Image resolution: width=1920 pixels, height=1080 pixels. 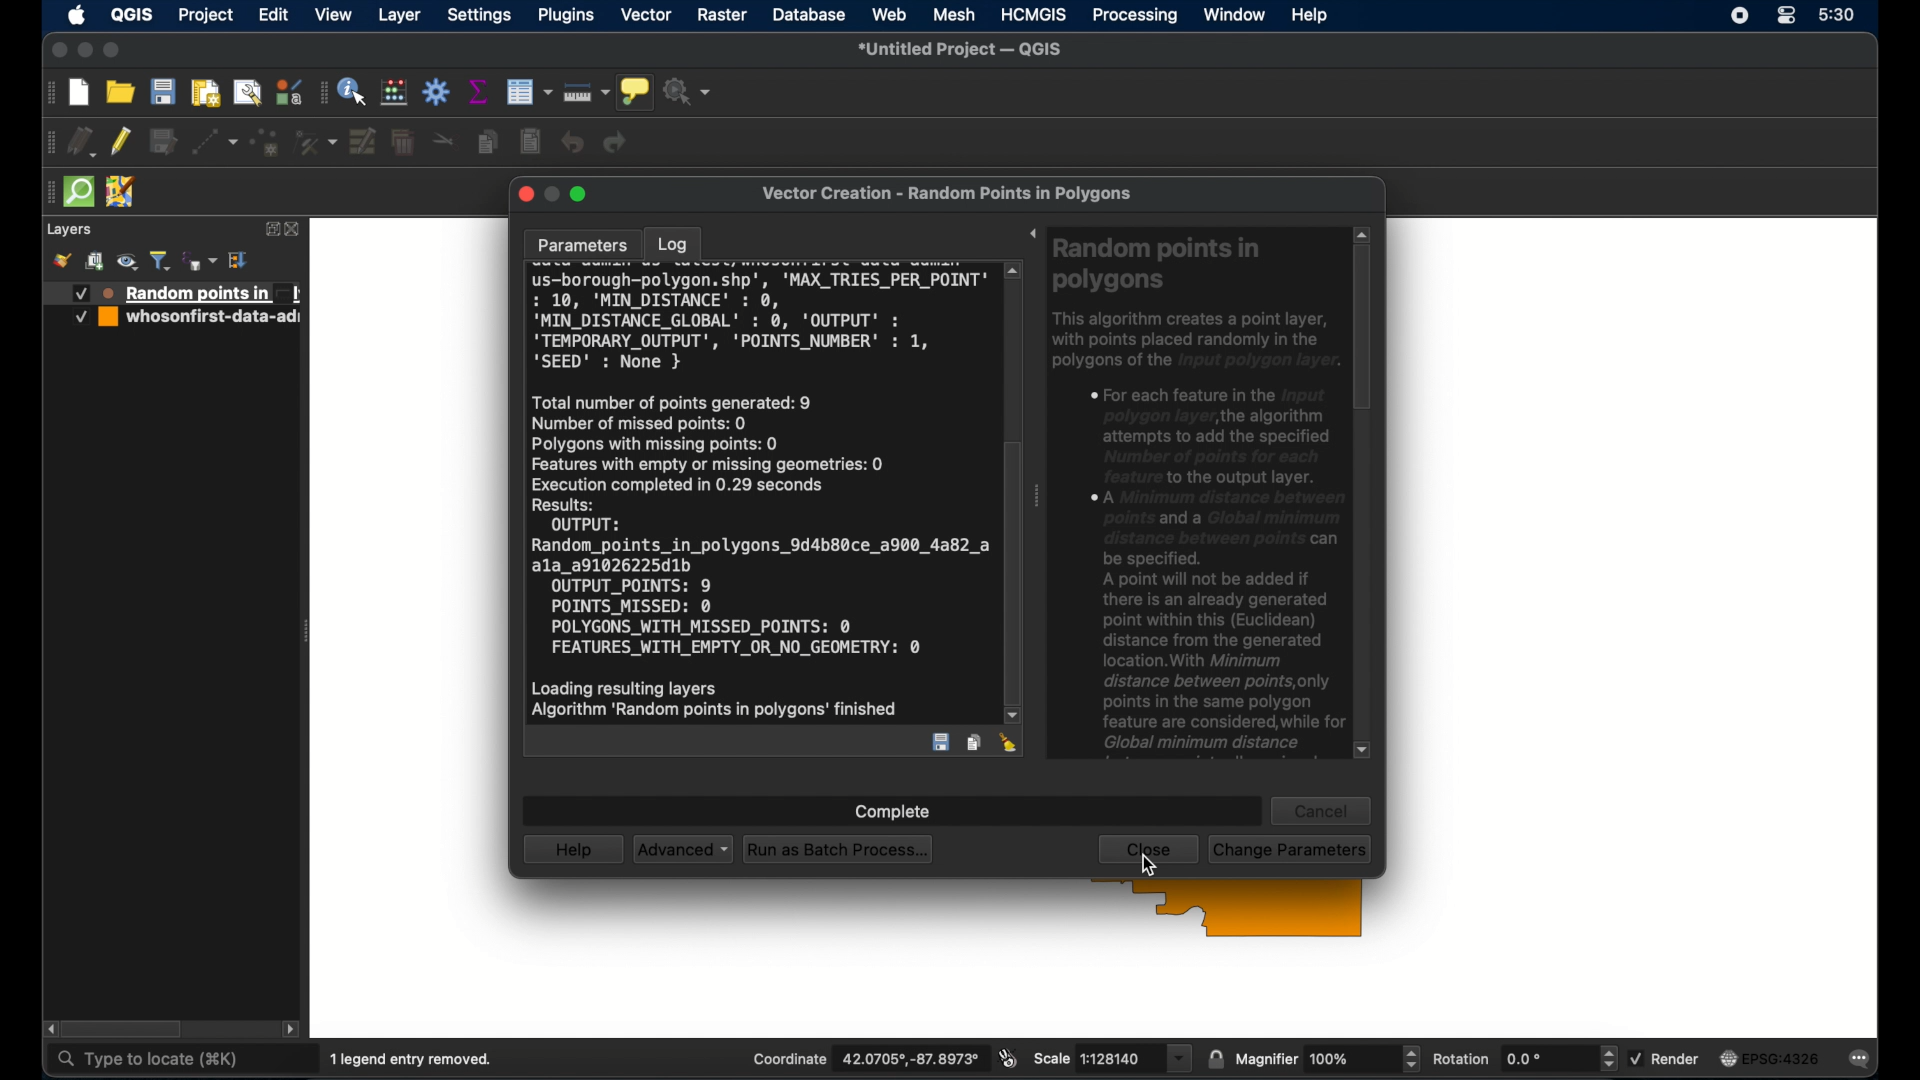 What do you see at coordinates (1111, 1058) in the screenshot?
I see `scale` at bounding box center [1111, 1058].